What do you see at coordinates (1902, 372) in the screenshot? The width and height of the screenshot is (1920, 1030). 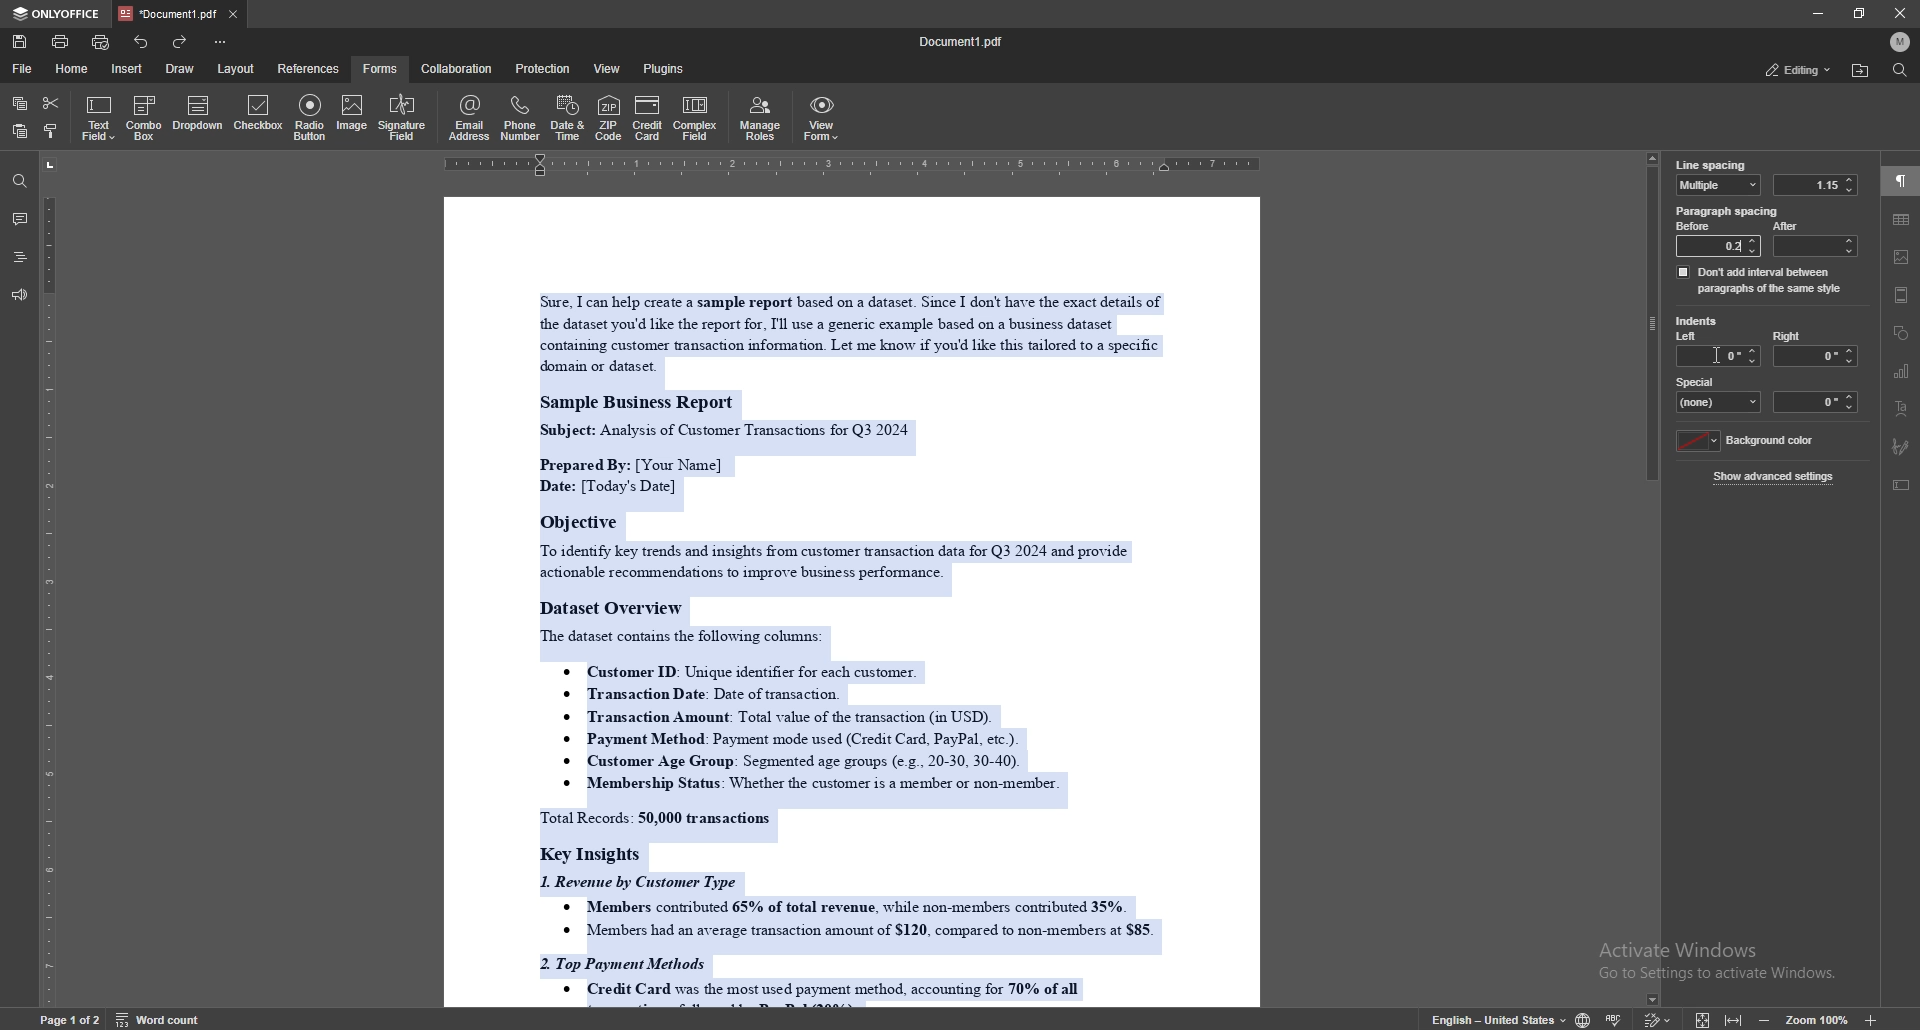 I see `chart` at bounding box center [1902, 372].